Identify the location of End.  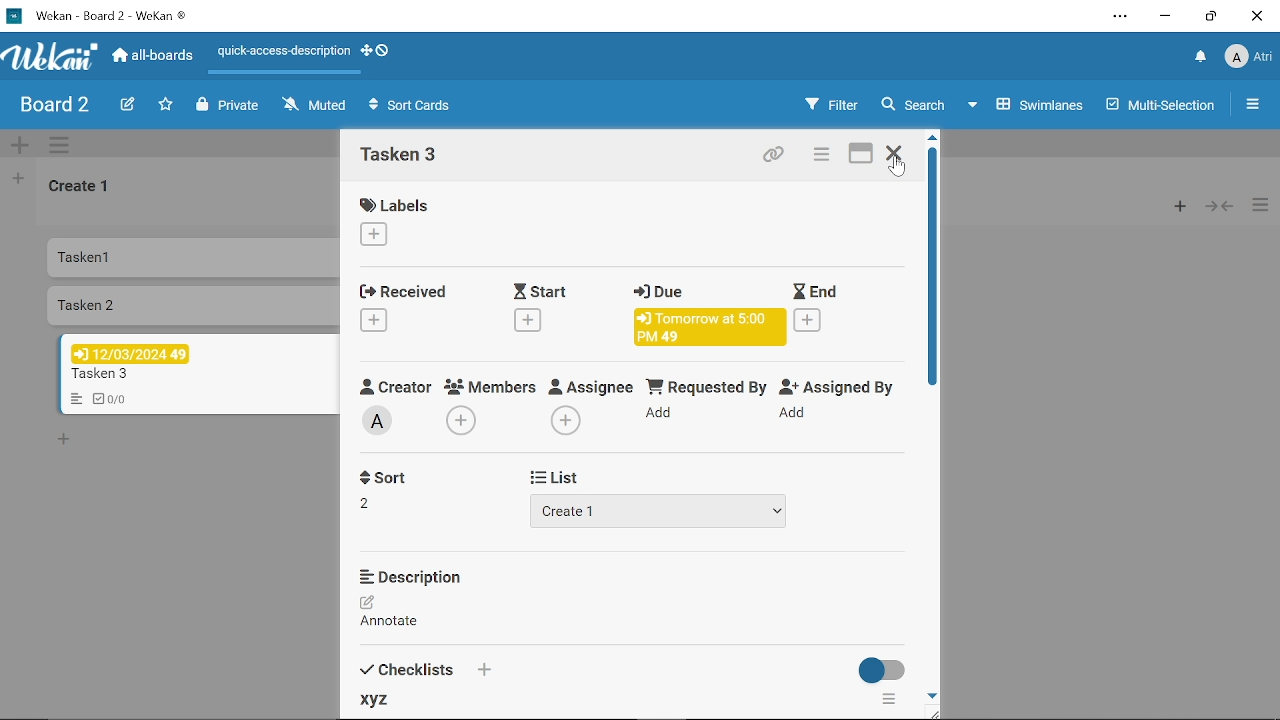
(814, 293).